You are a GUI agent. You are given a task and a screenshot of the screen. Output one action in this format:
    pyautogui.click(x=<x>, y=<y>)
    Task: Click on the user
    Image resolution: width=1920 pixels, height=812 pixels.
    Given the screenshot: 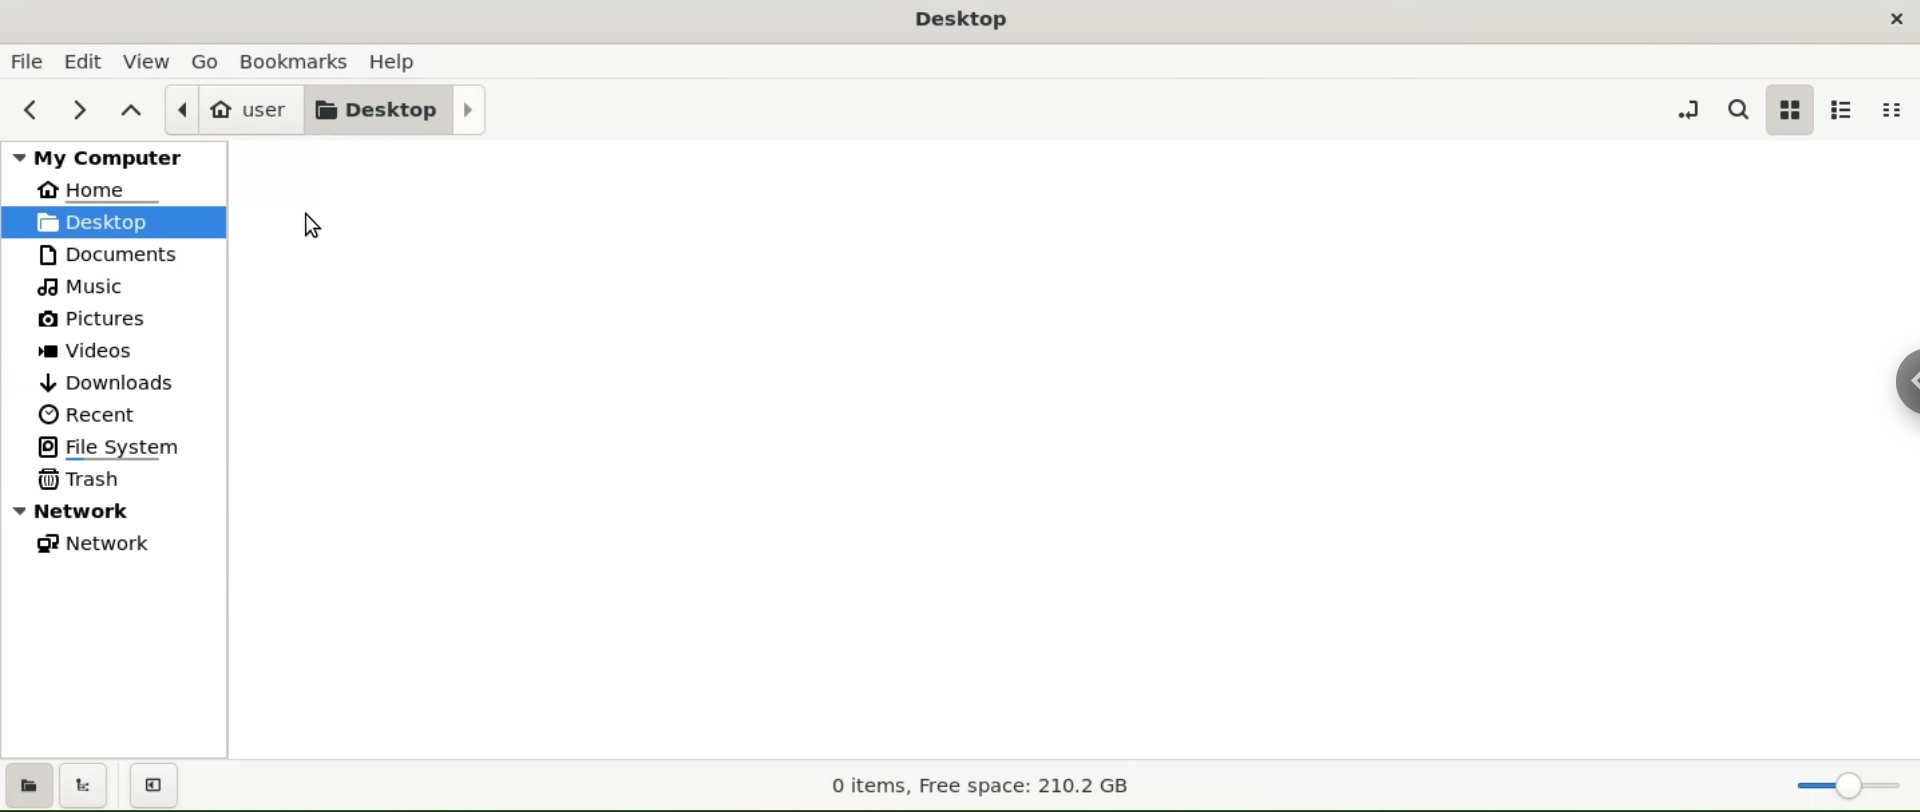 What is the action you would take?
    pyautogui.click(x=235, y=110)
    